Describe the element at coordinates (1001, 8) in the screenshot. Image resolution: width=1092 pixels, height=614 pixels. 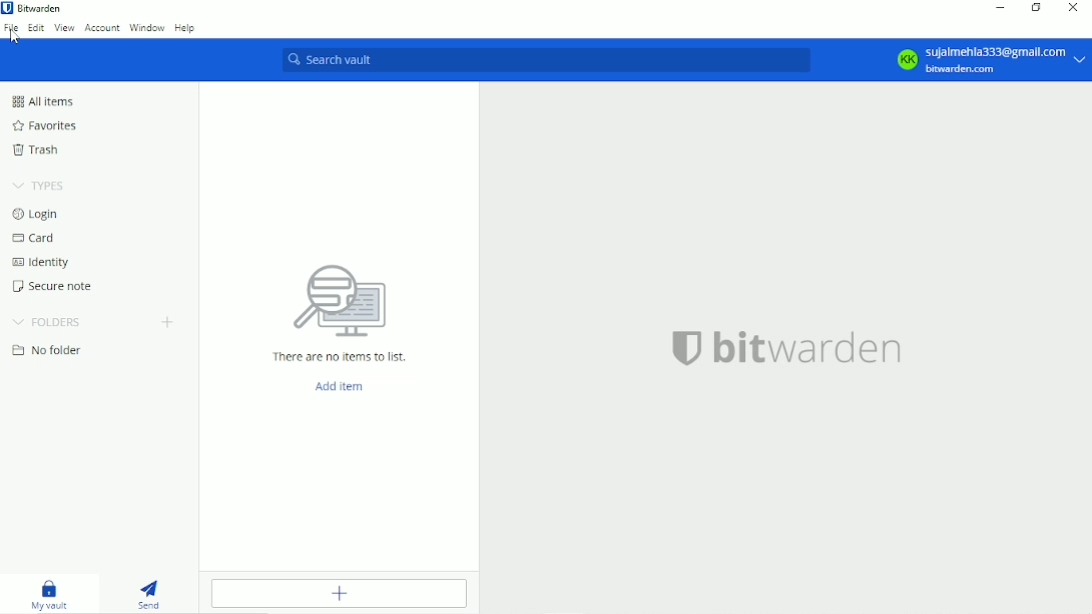
I see `Minimize` at that location.